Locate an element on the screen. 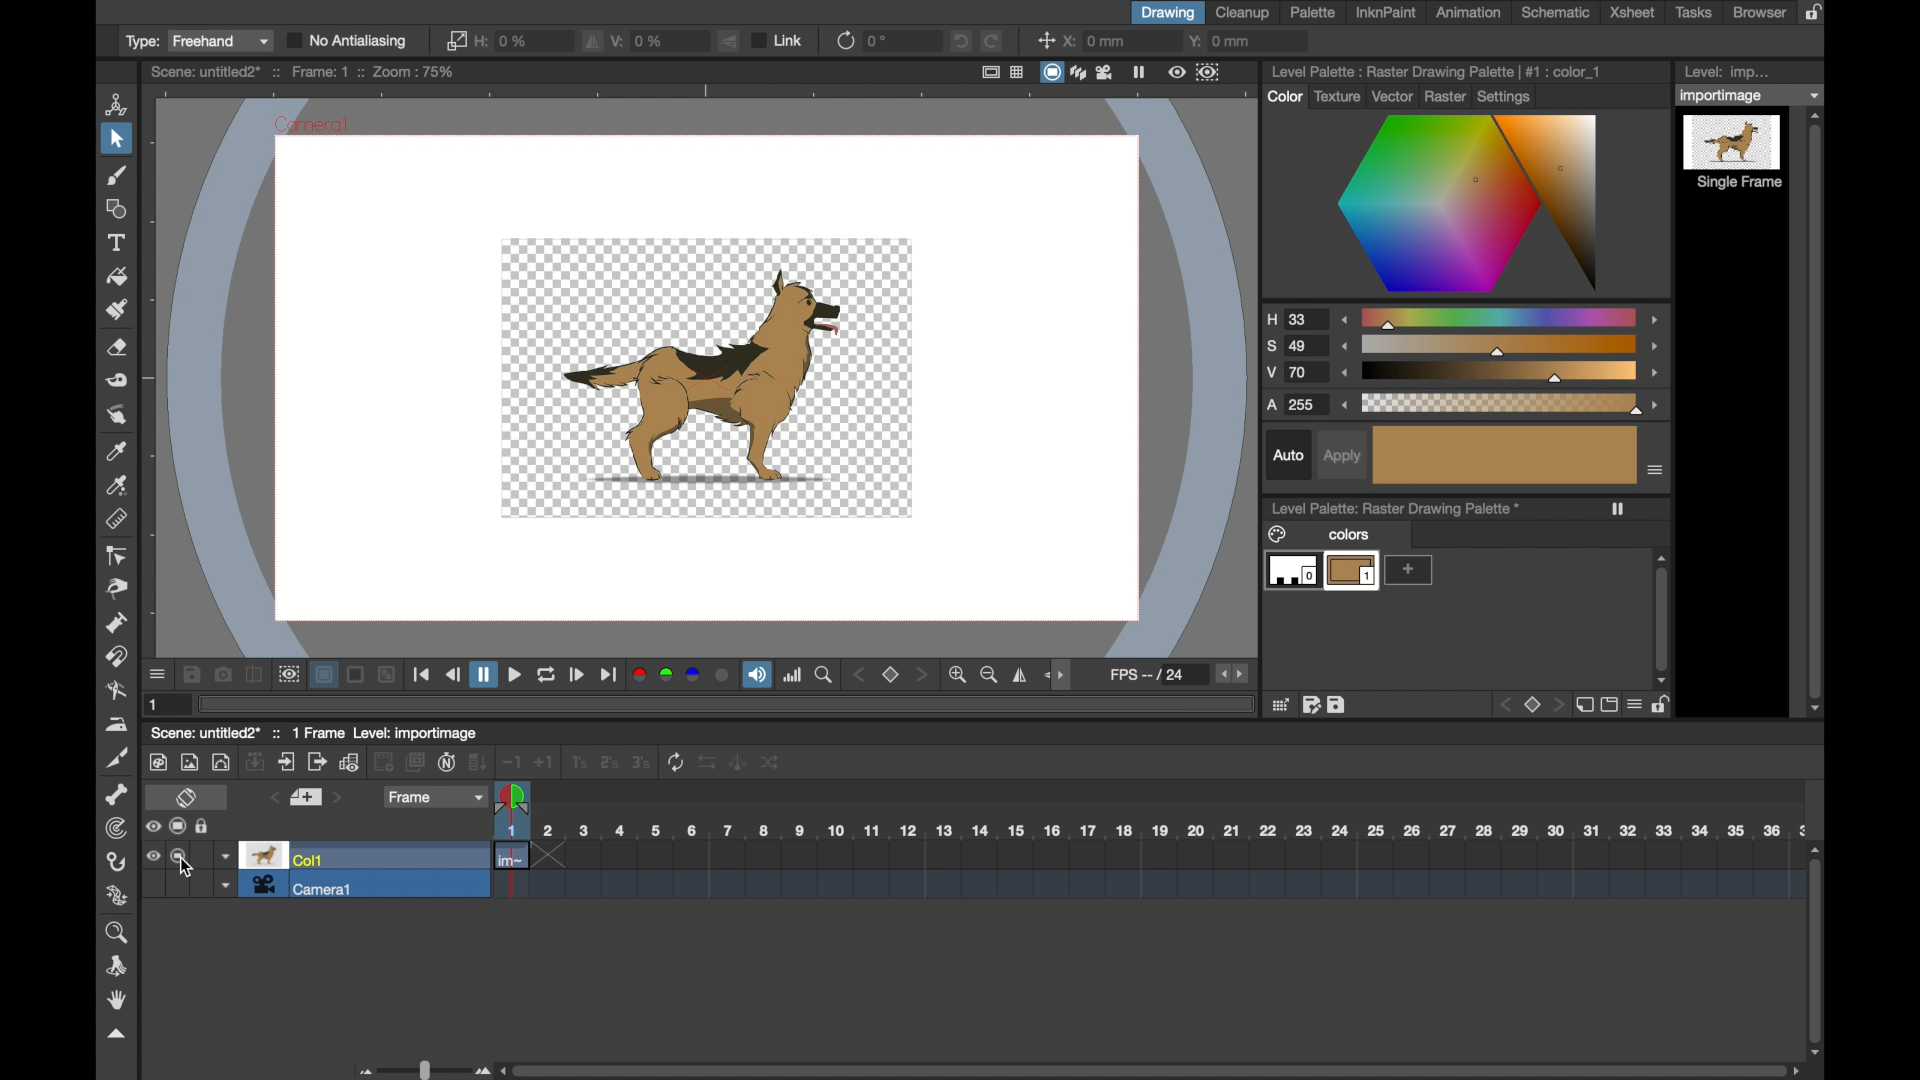 The width and height of the screenshot is (1920, 1080). tracker tool is located at coordinates (116, 829).